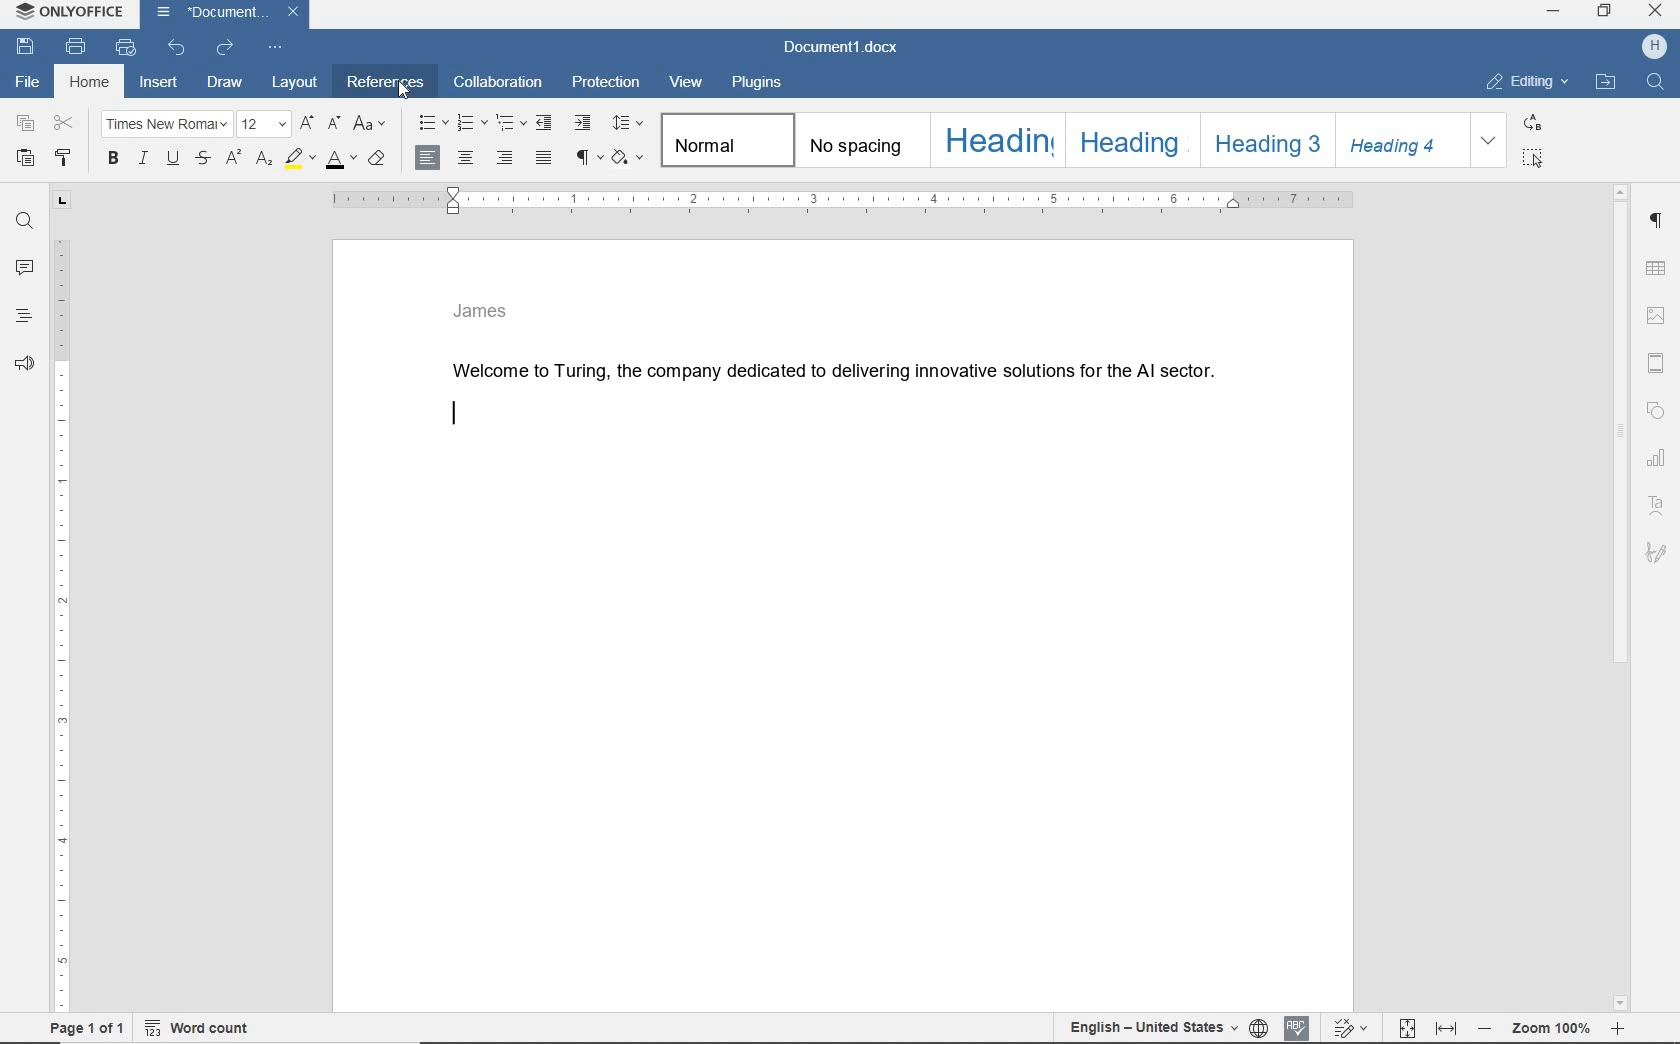 This screenshot has width=1680, height=1044. I want to click on justified, so click(546, 157).